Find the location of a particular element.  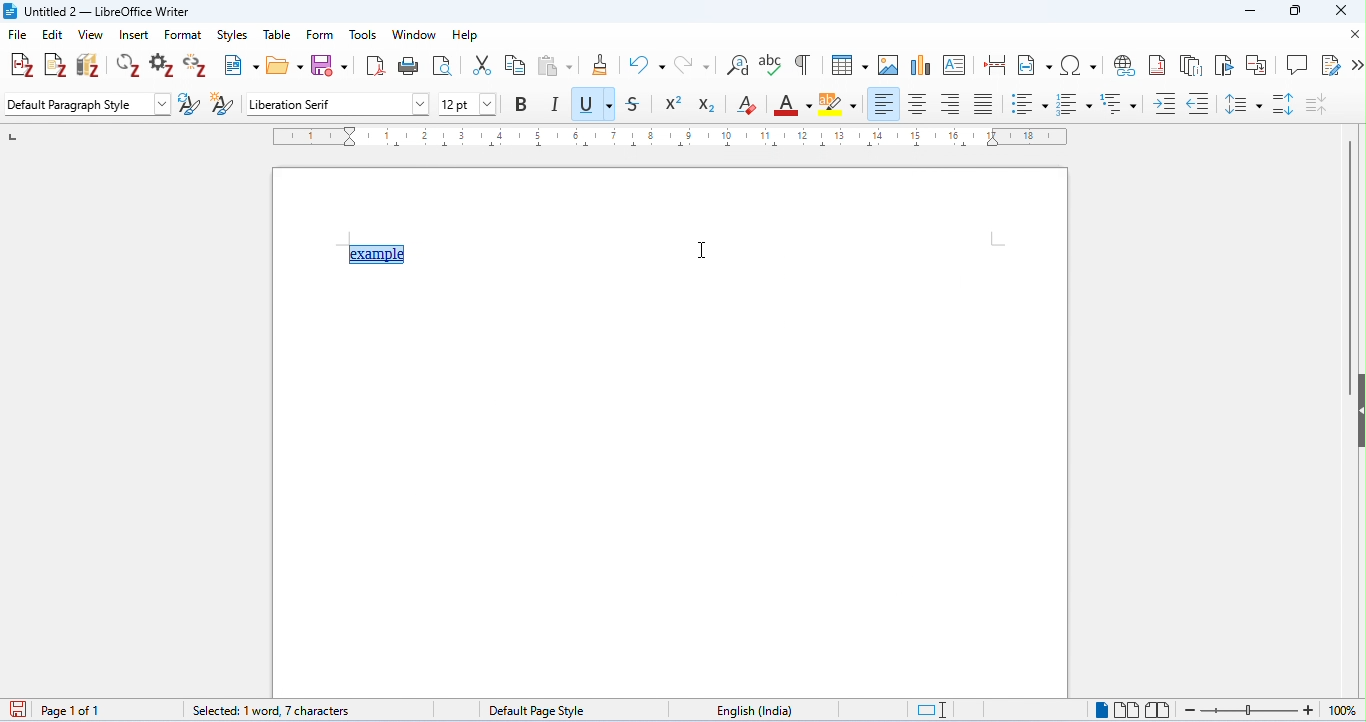

insert footnote is located at coordinates (1157, 64).